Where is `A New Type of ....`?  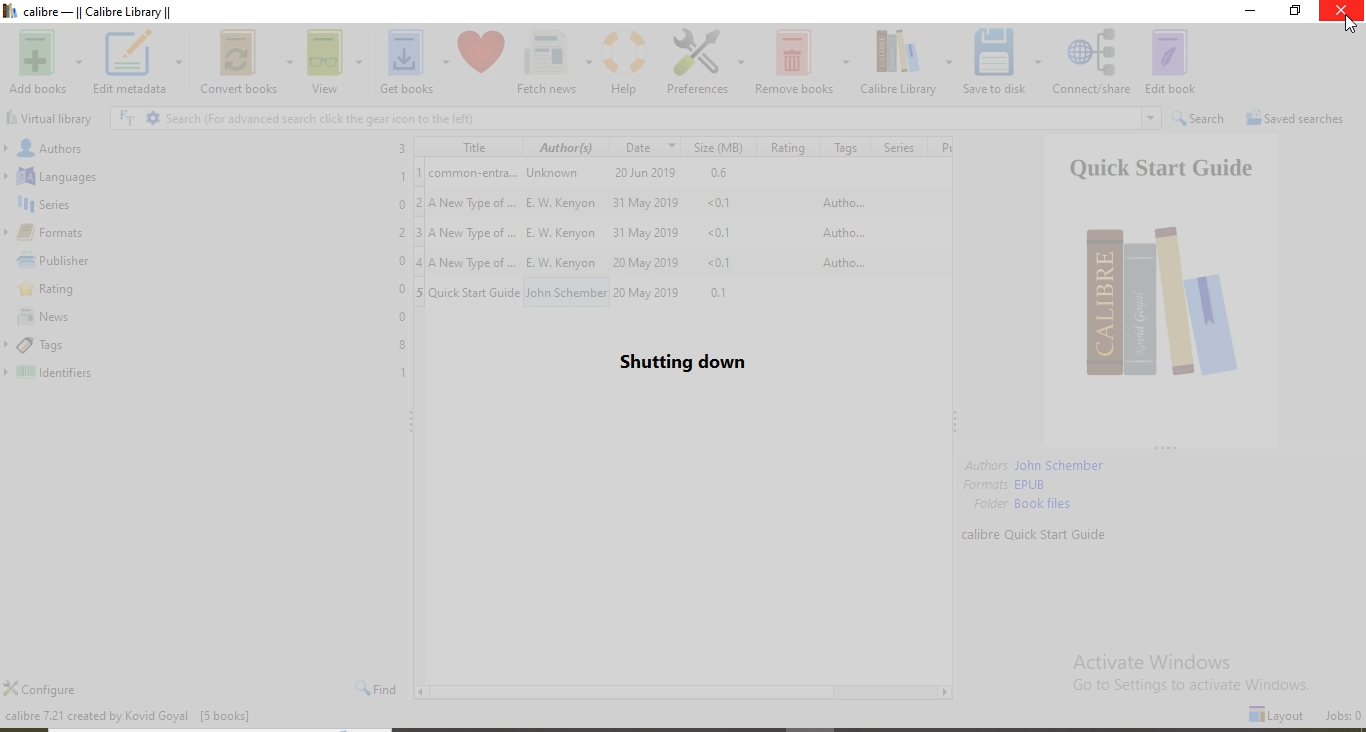 A New Type of .... is located at coordinates (475, 203).